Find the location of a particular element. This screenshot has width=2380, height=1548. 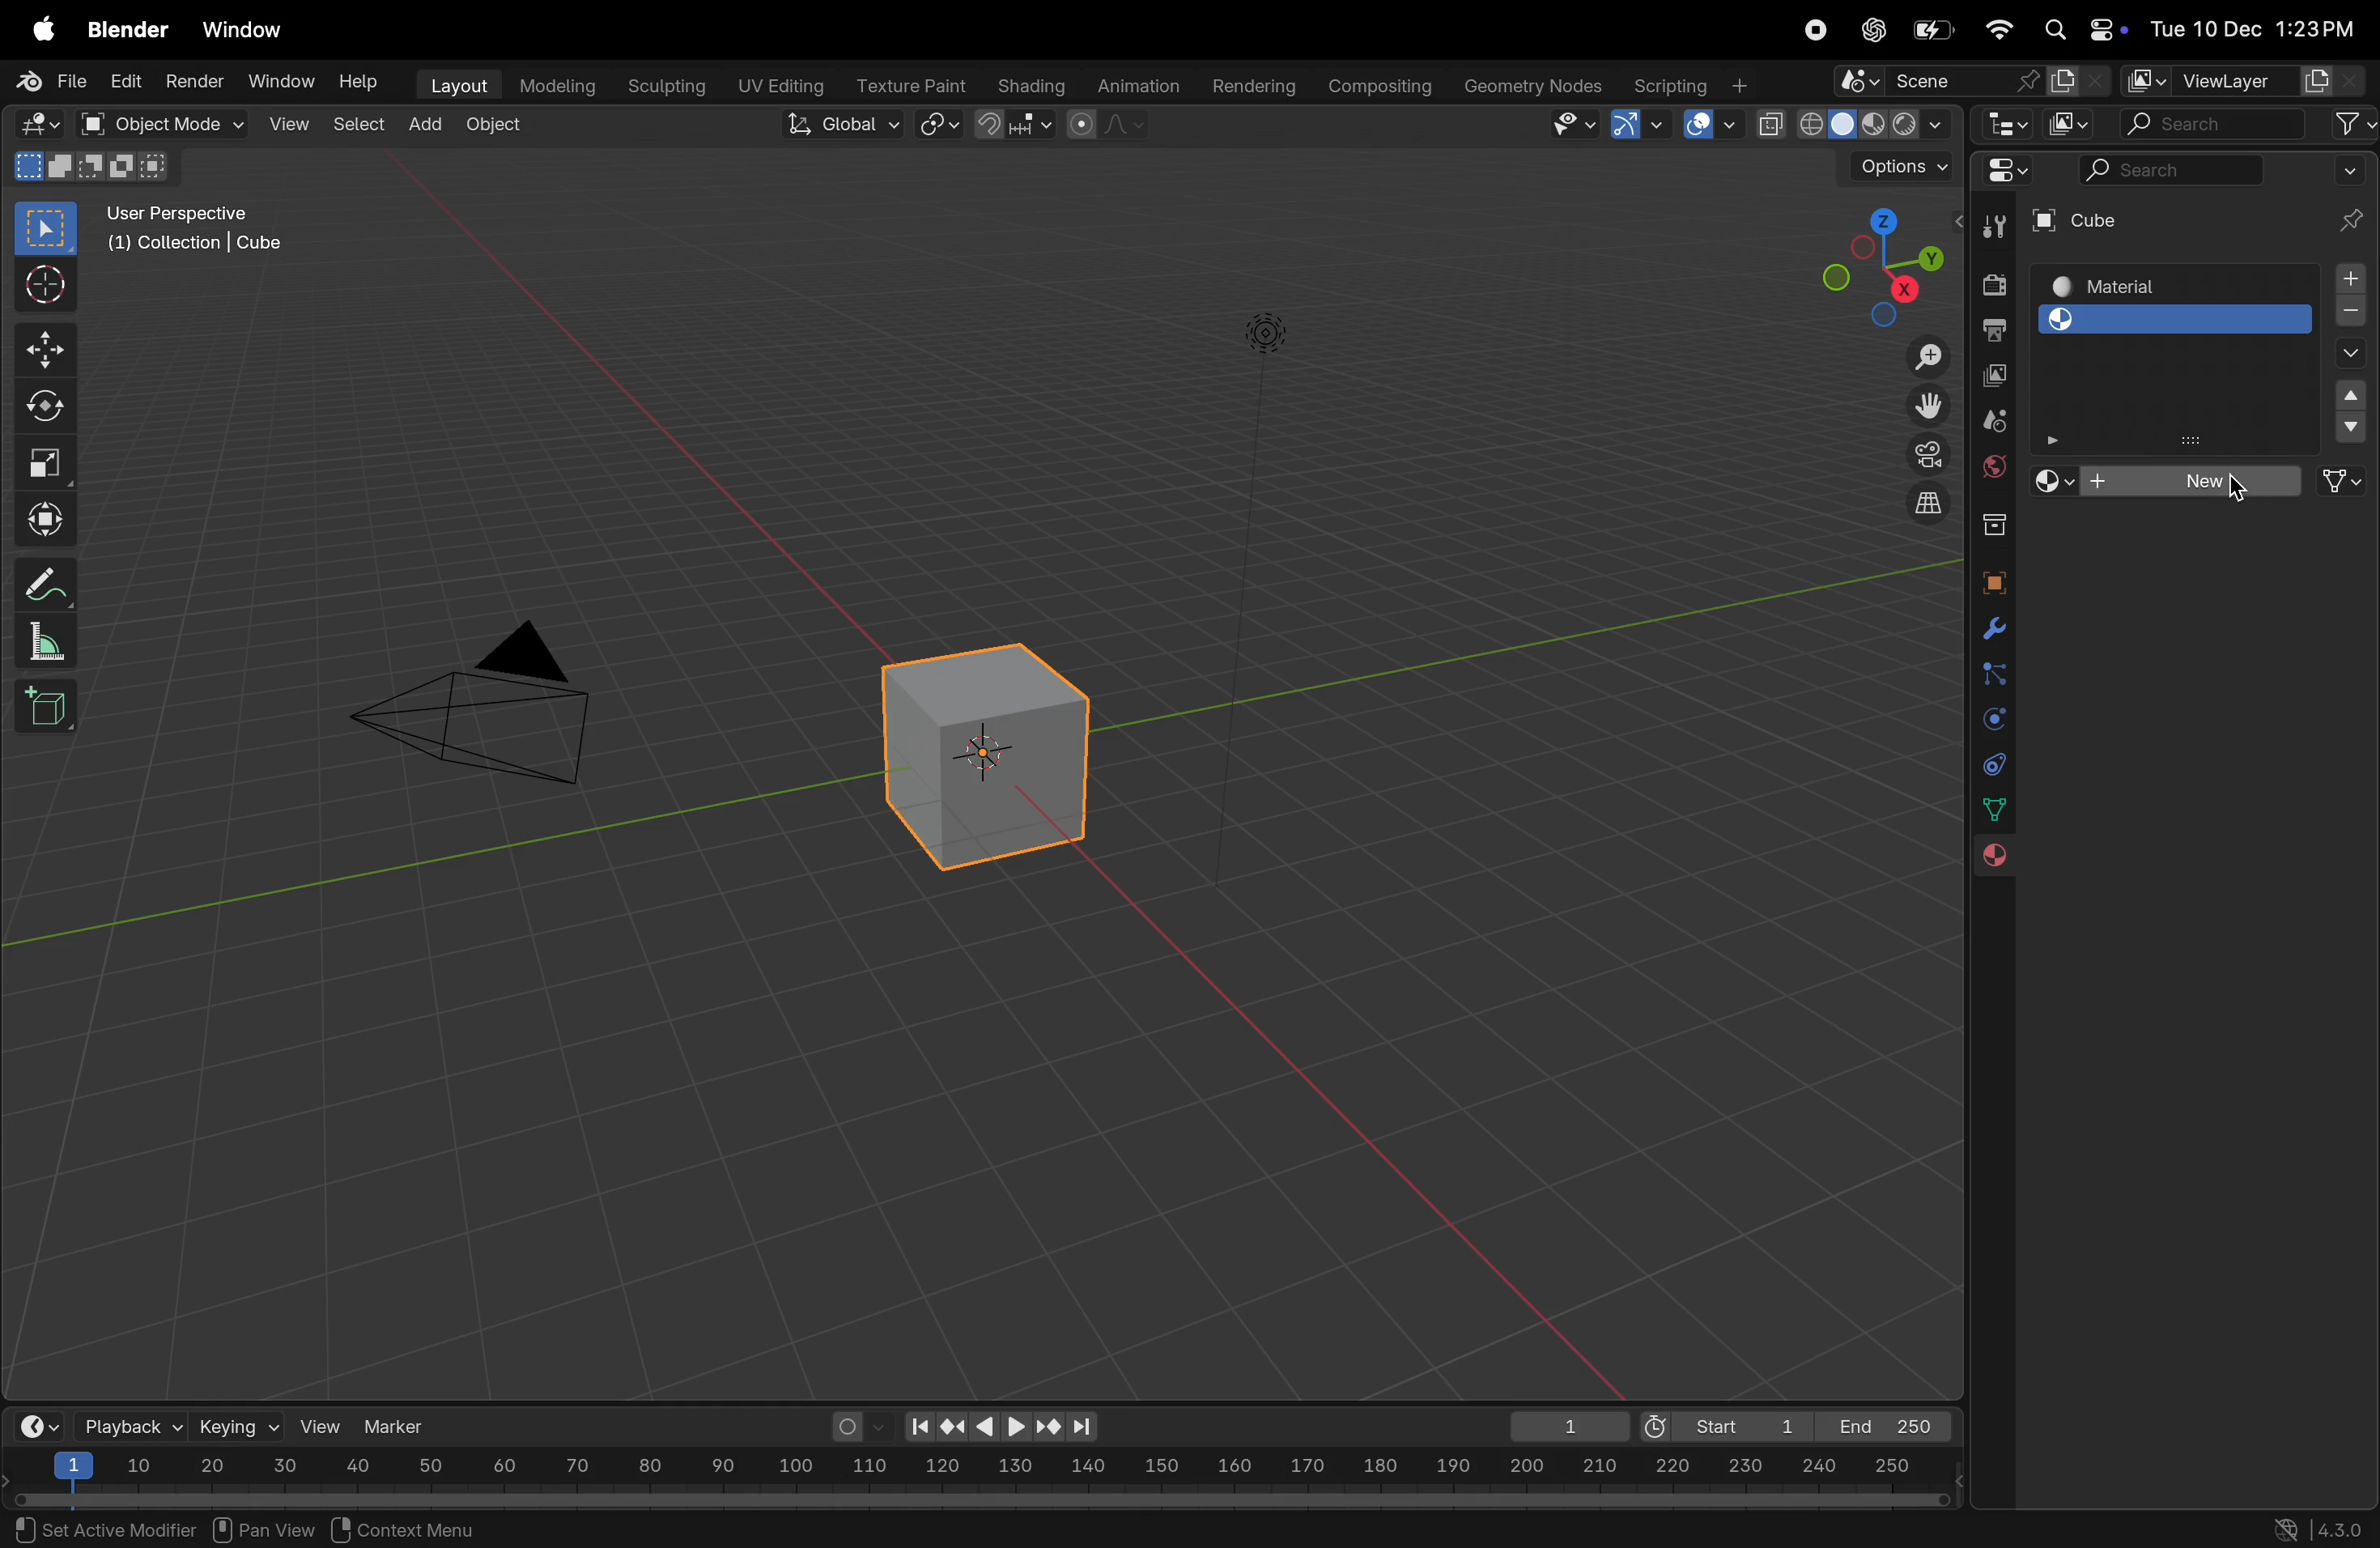

¥) set Active Modifier is located at coordinates (94, 1528).